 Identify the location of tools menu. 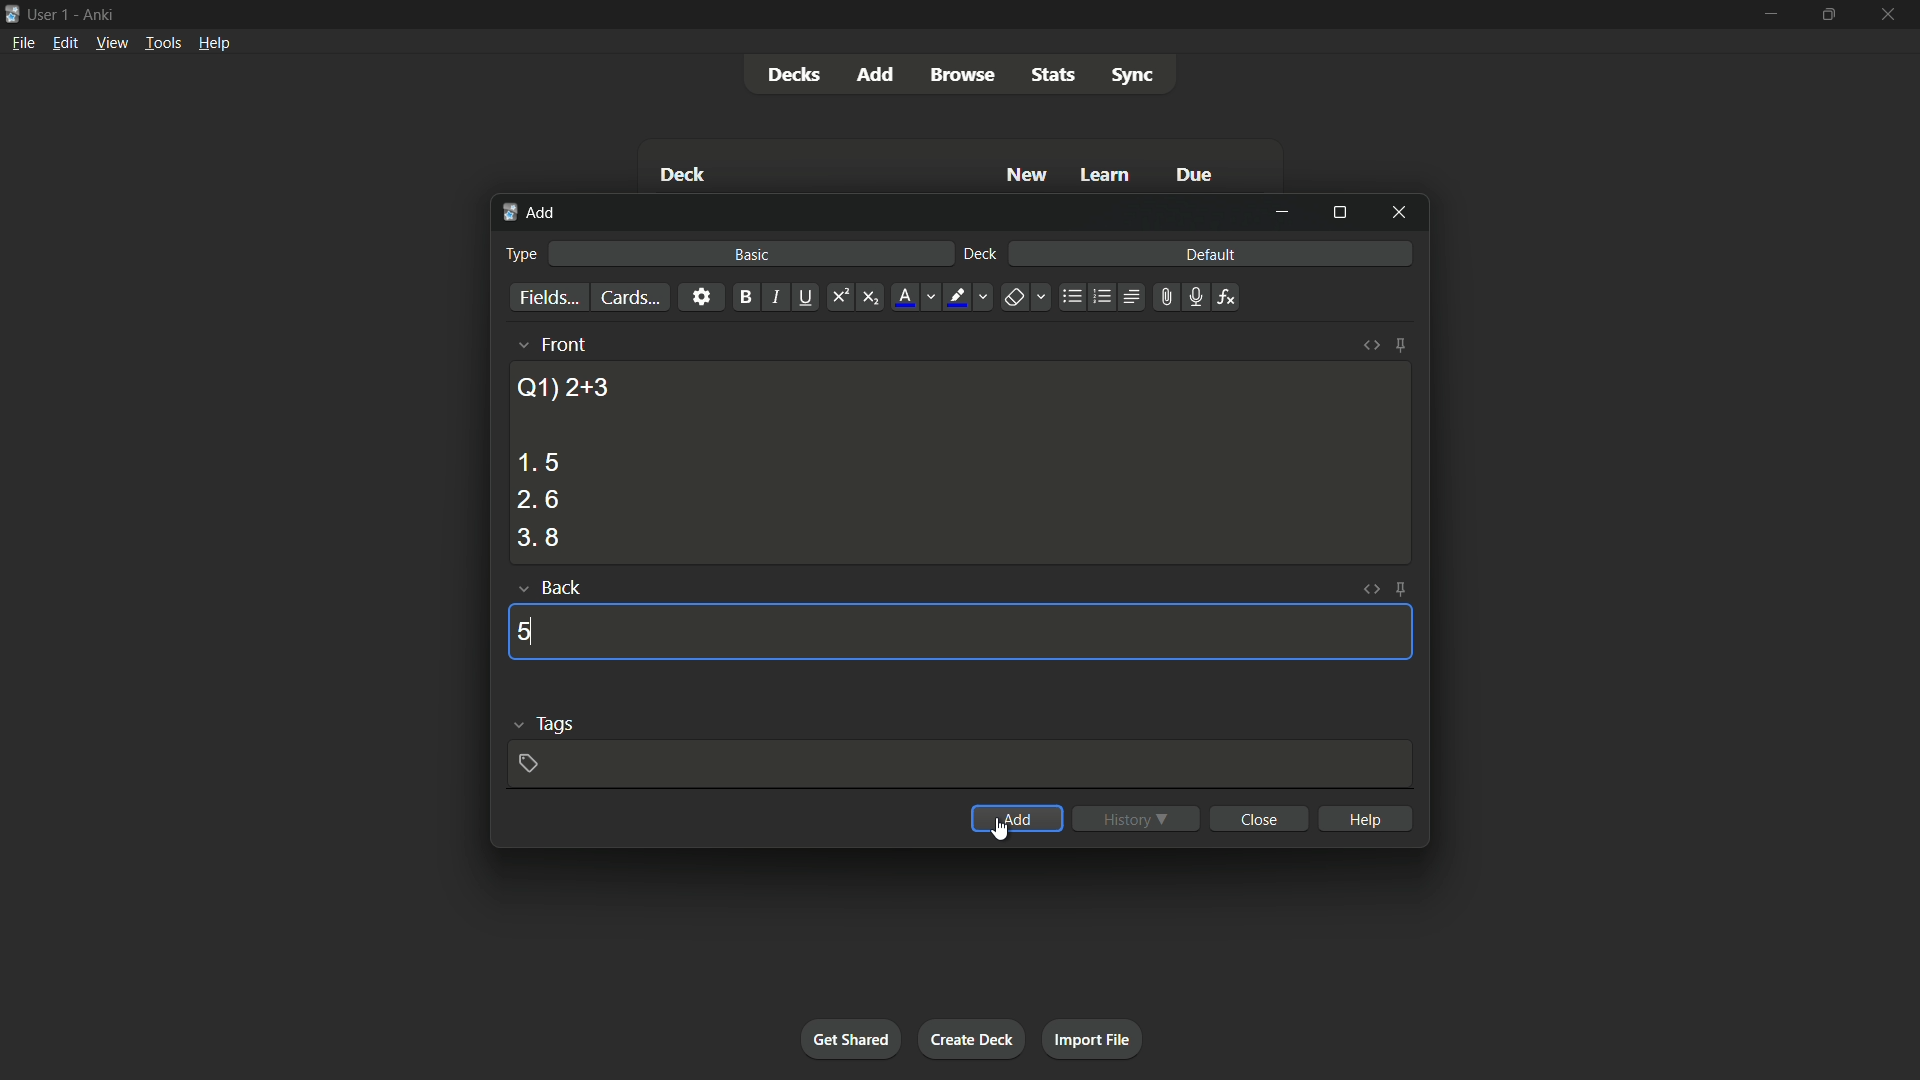
(162, 42).